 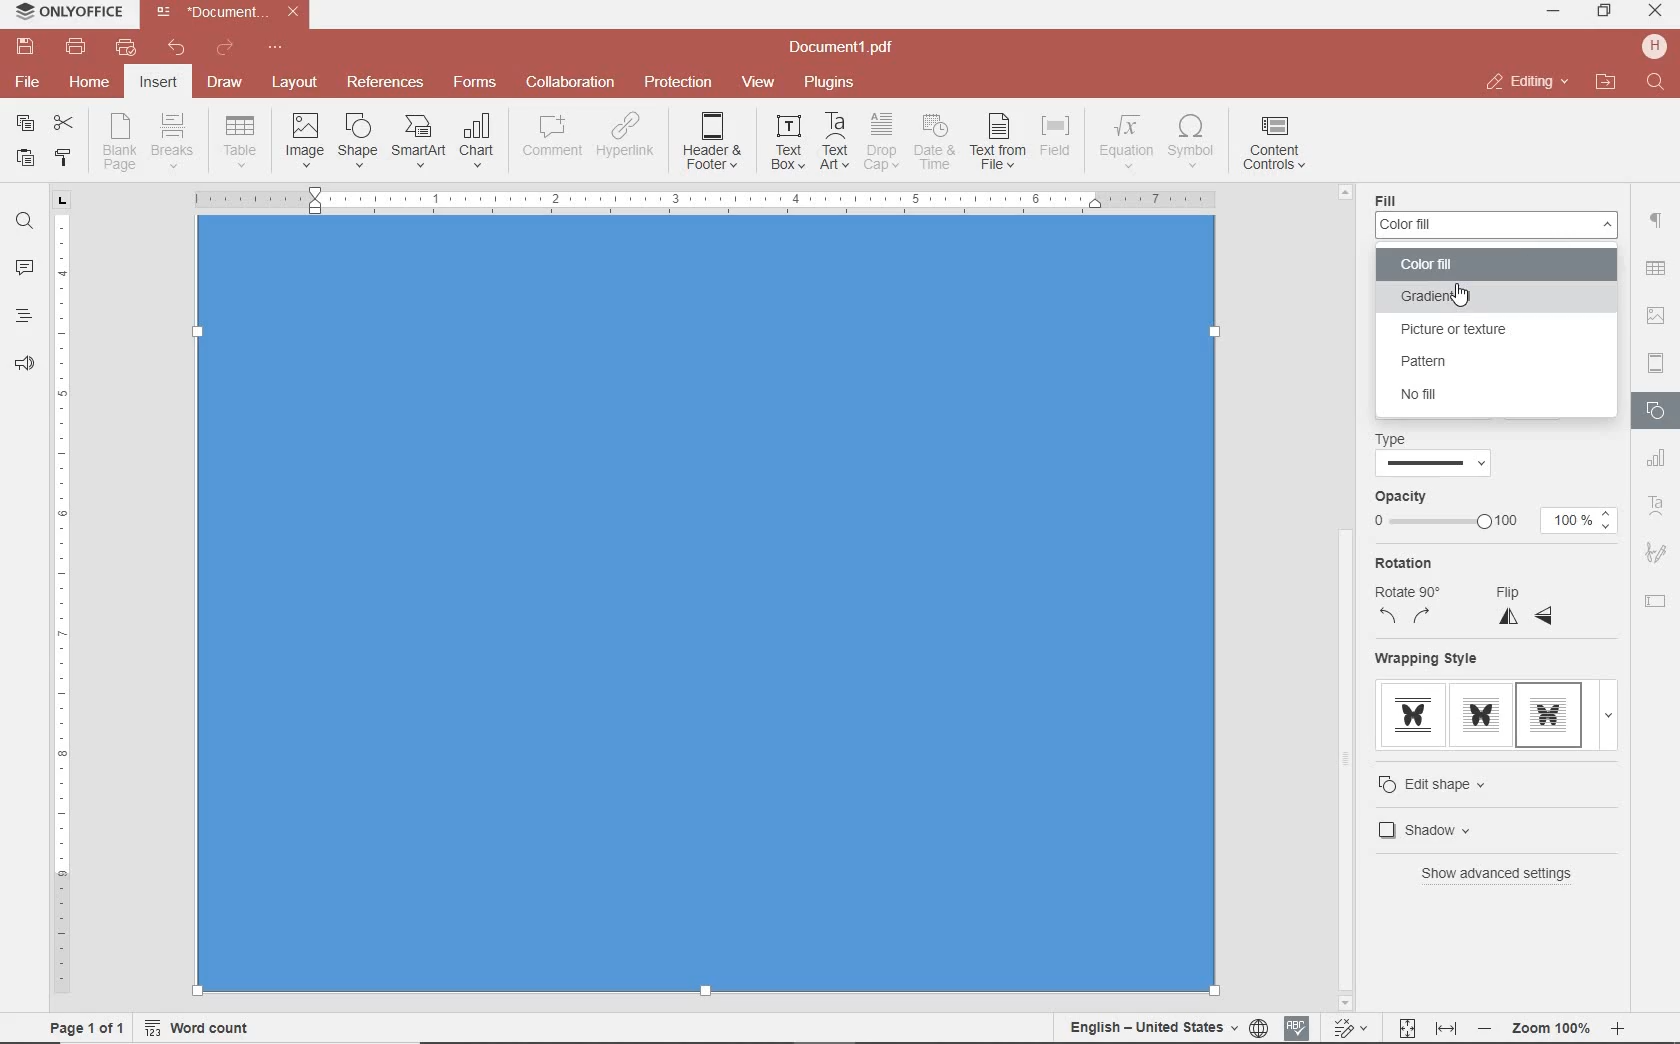 What do you see at coordinates (29, 82) in the screenshot?
I see `file` at bounding box center [29, 82].